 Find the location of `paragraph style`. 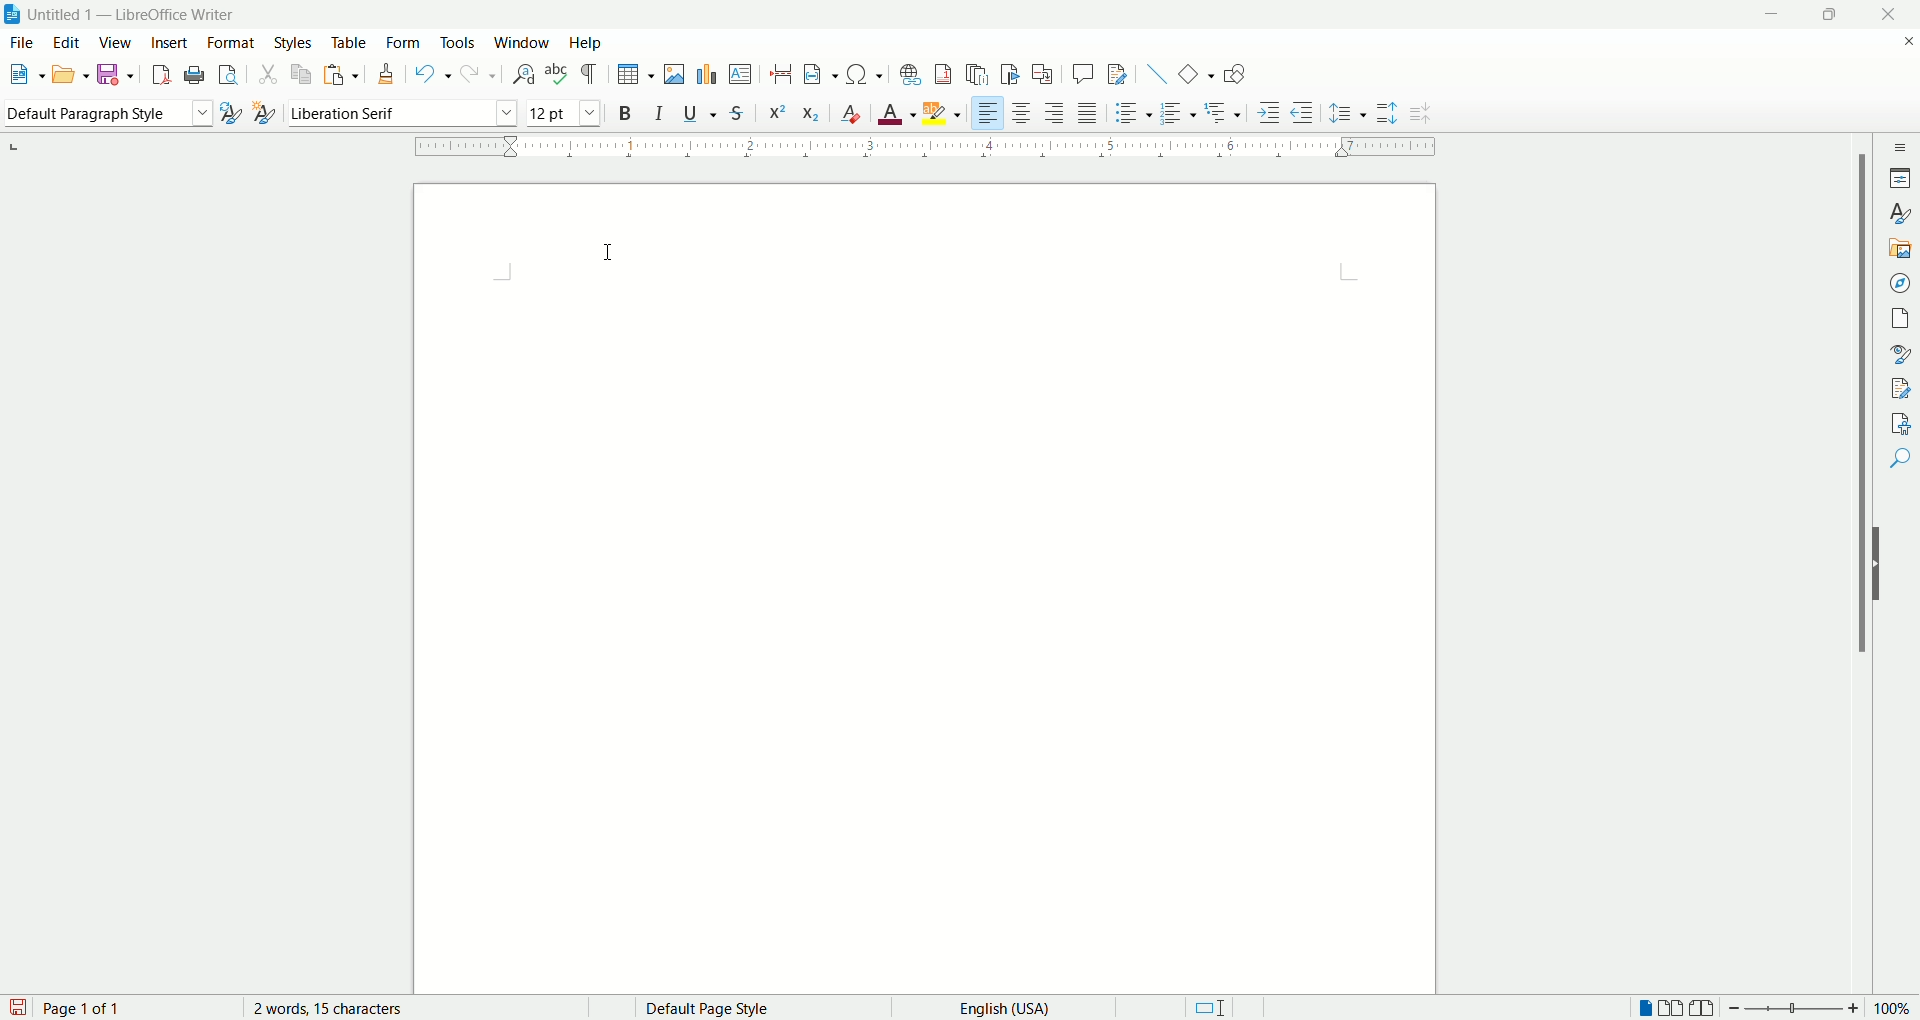

paragraph style is located at coordinates (108, 114).